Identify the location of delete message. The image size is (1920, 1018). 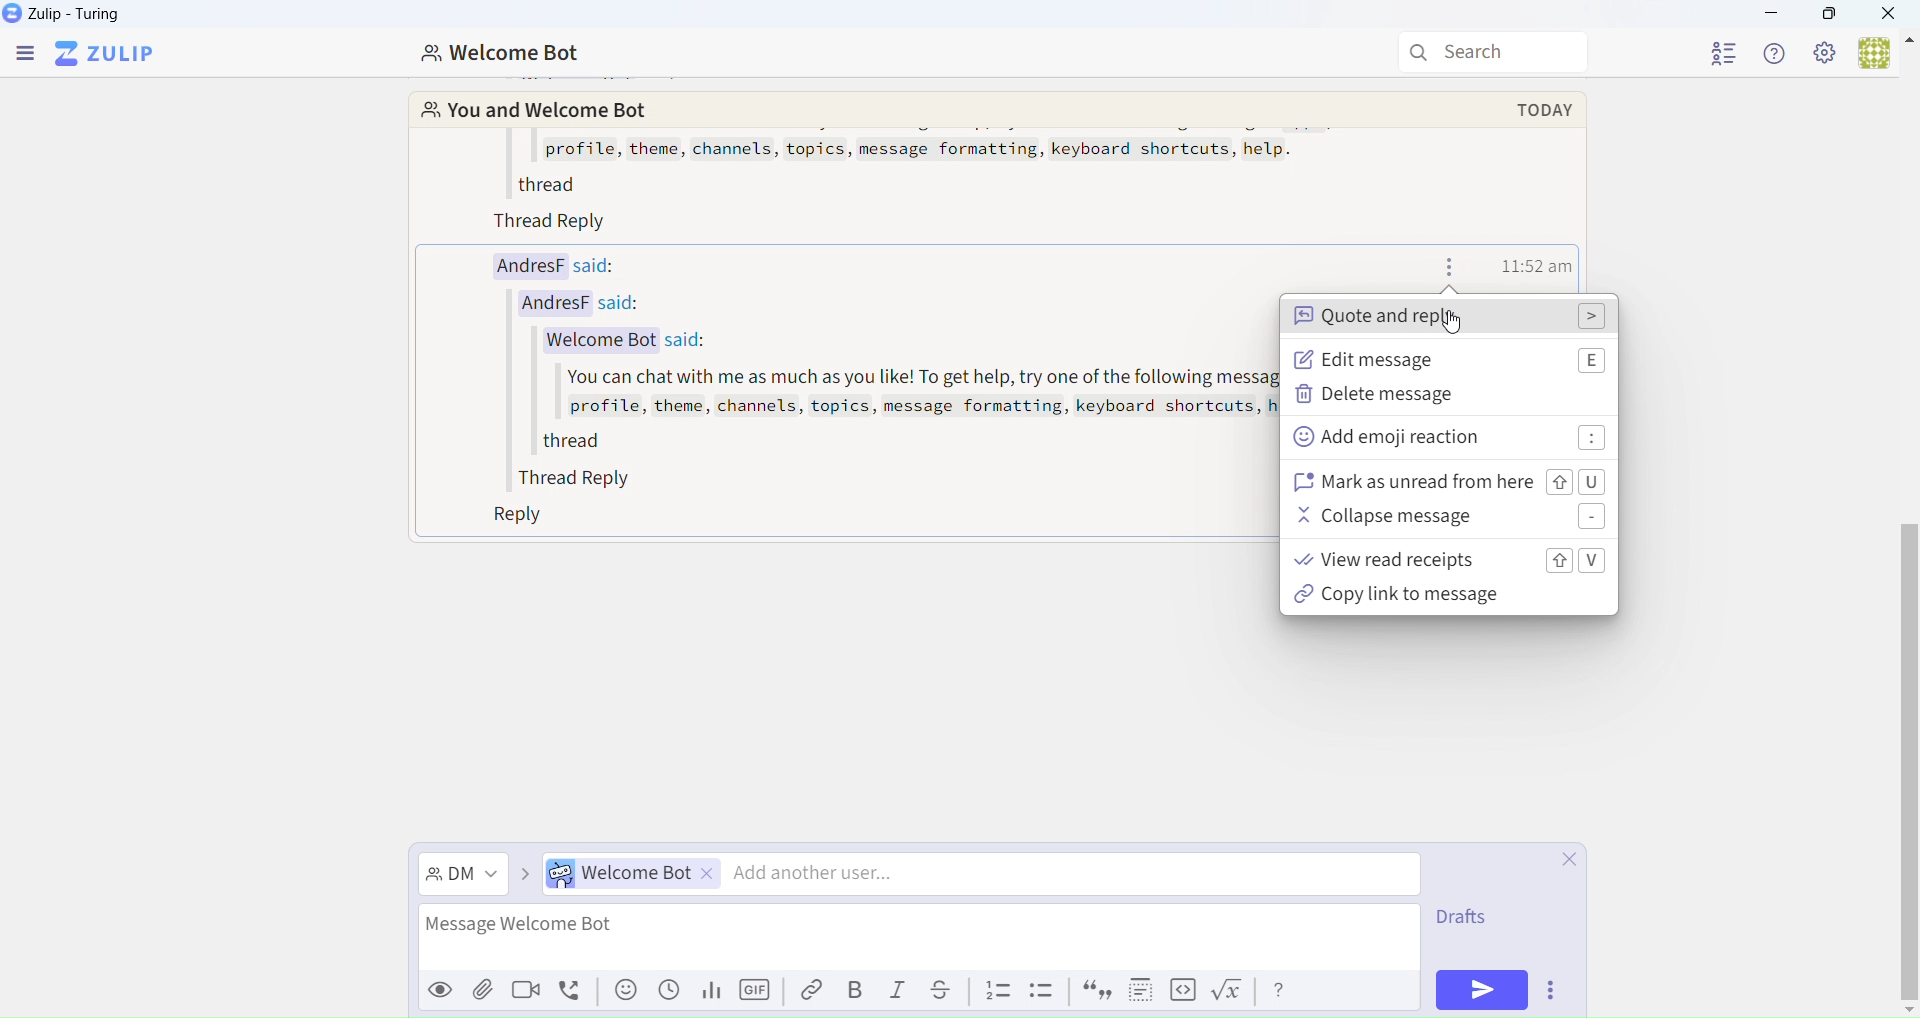
(1450, 397).